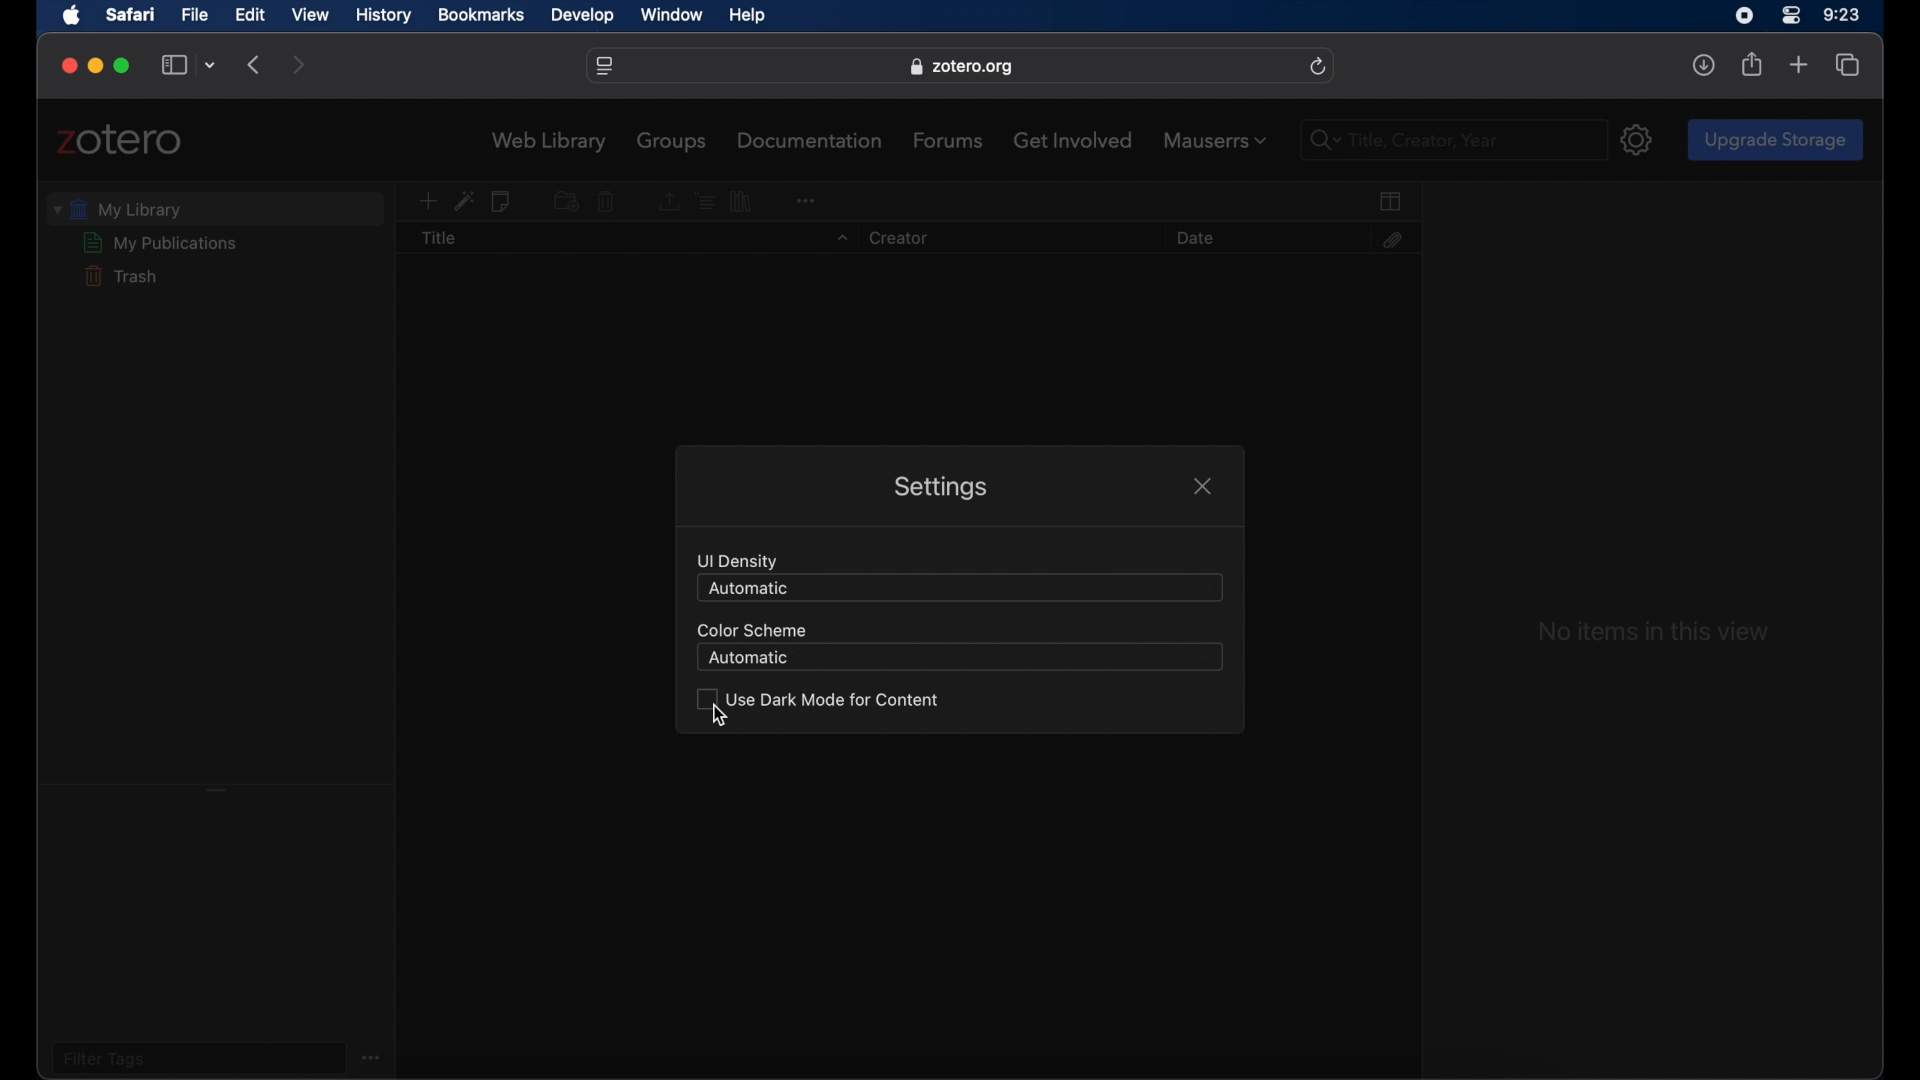 This screenshot has width=1920, height=1080. Describe the element at coordinates (119, 276) in the screenshot. I see `trash` at that location.